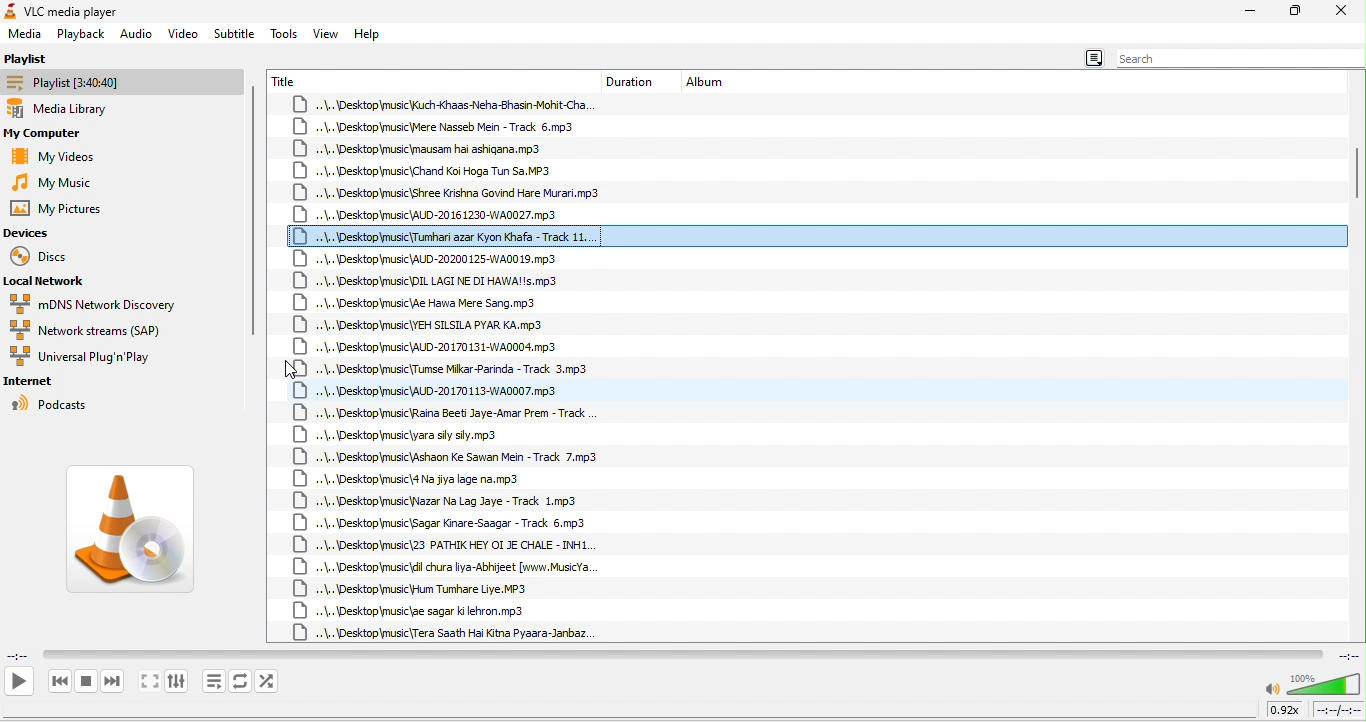 The height and width of the screenshot is (722, 1366). I want to click on toggle playlist, so click(214, 681).